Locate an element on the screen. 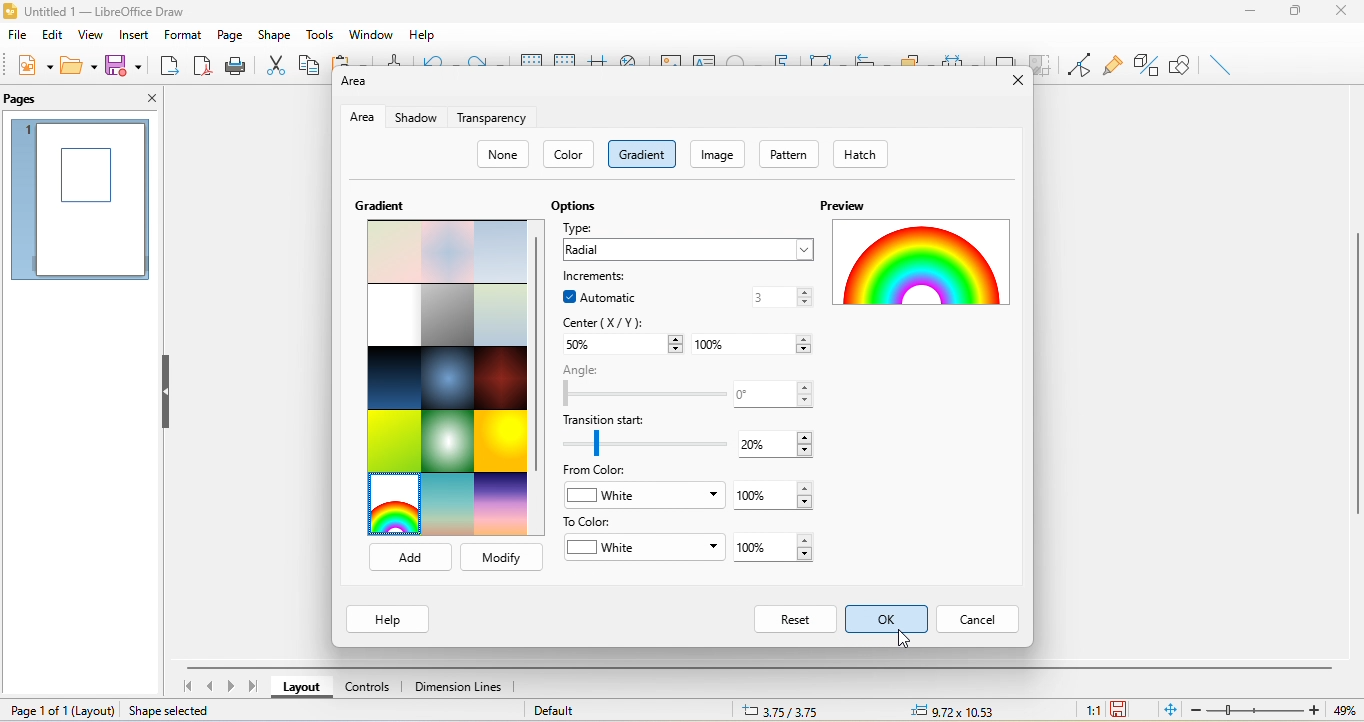  1:1 is located at coordinates (1091, 711).